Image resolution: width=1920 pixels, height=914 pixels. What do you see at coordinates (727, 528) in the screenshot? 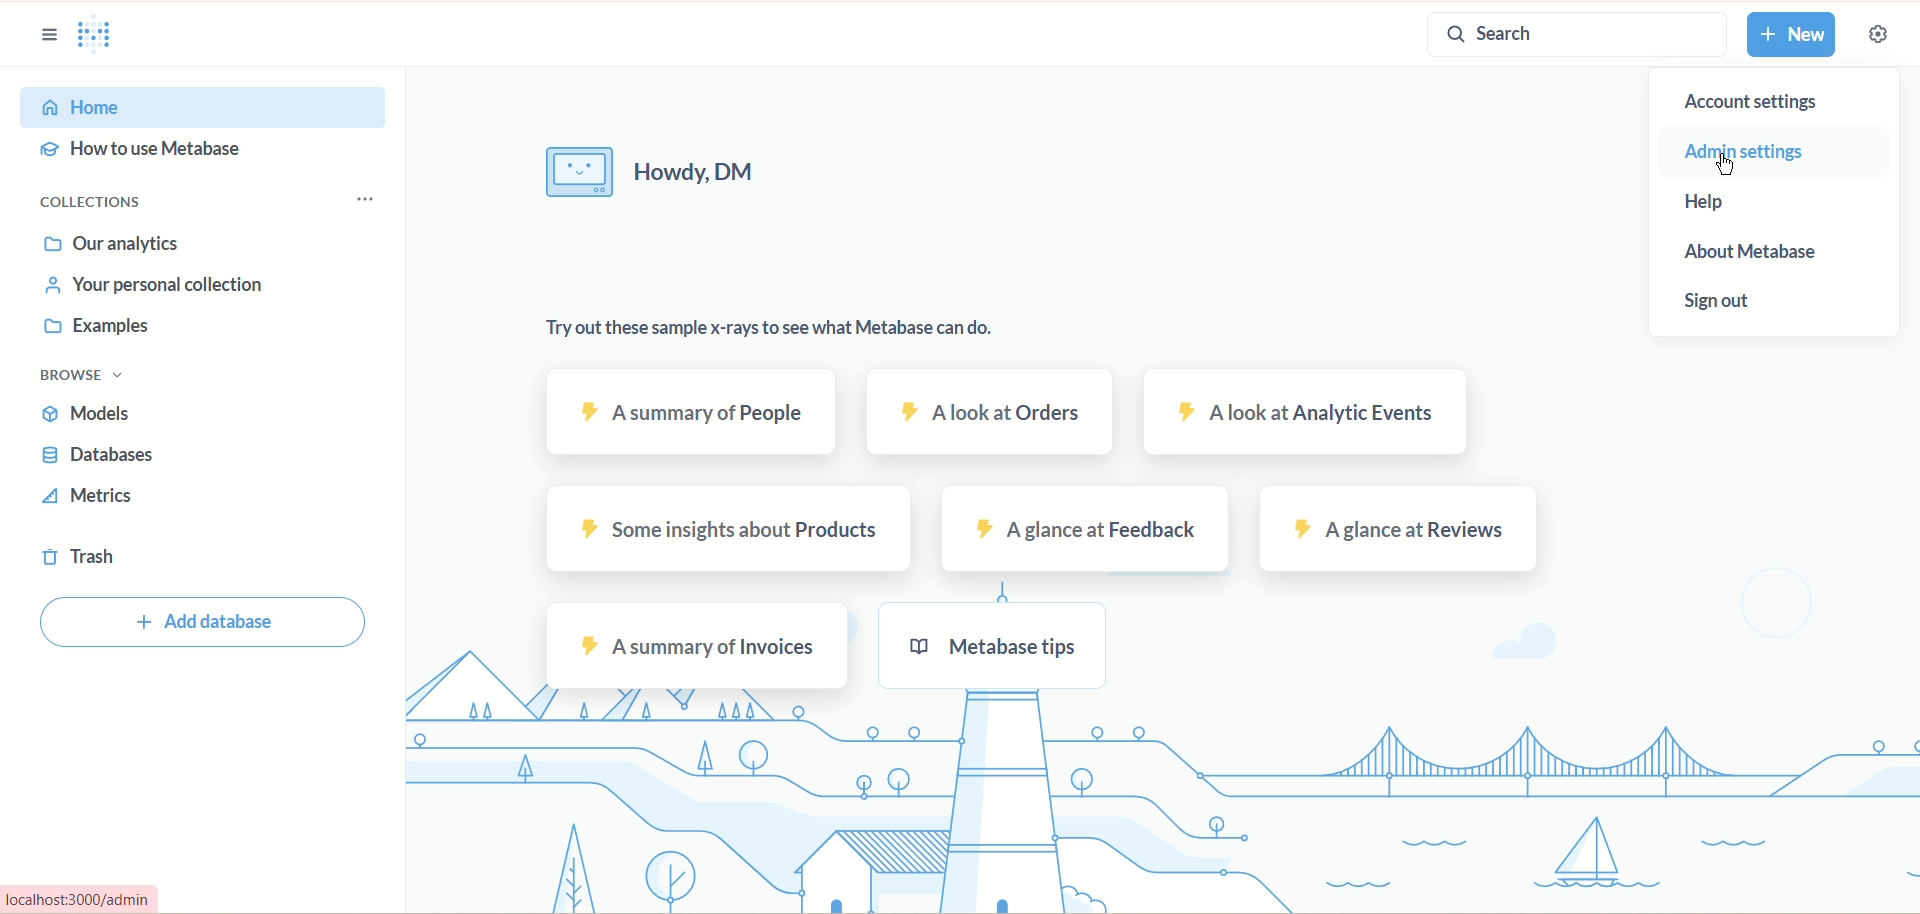
I see `some insight about products` at bounding box center [727, 528].